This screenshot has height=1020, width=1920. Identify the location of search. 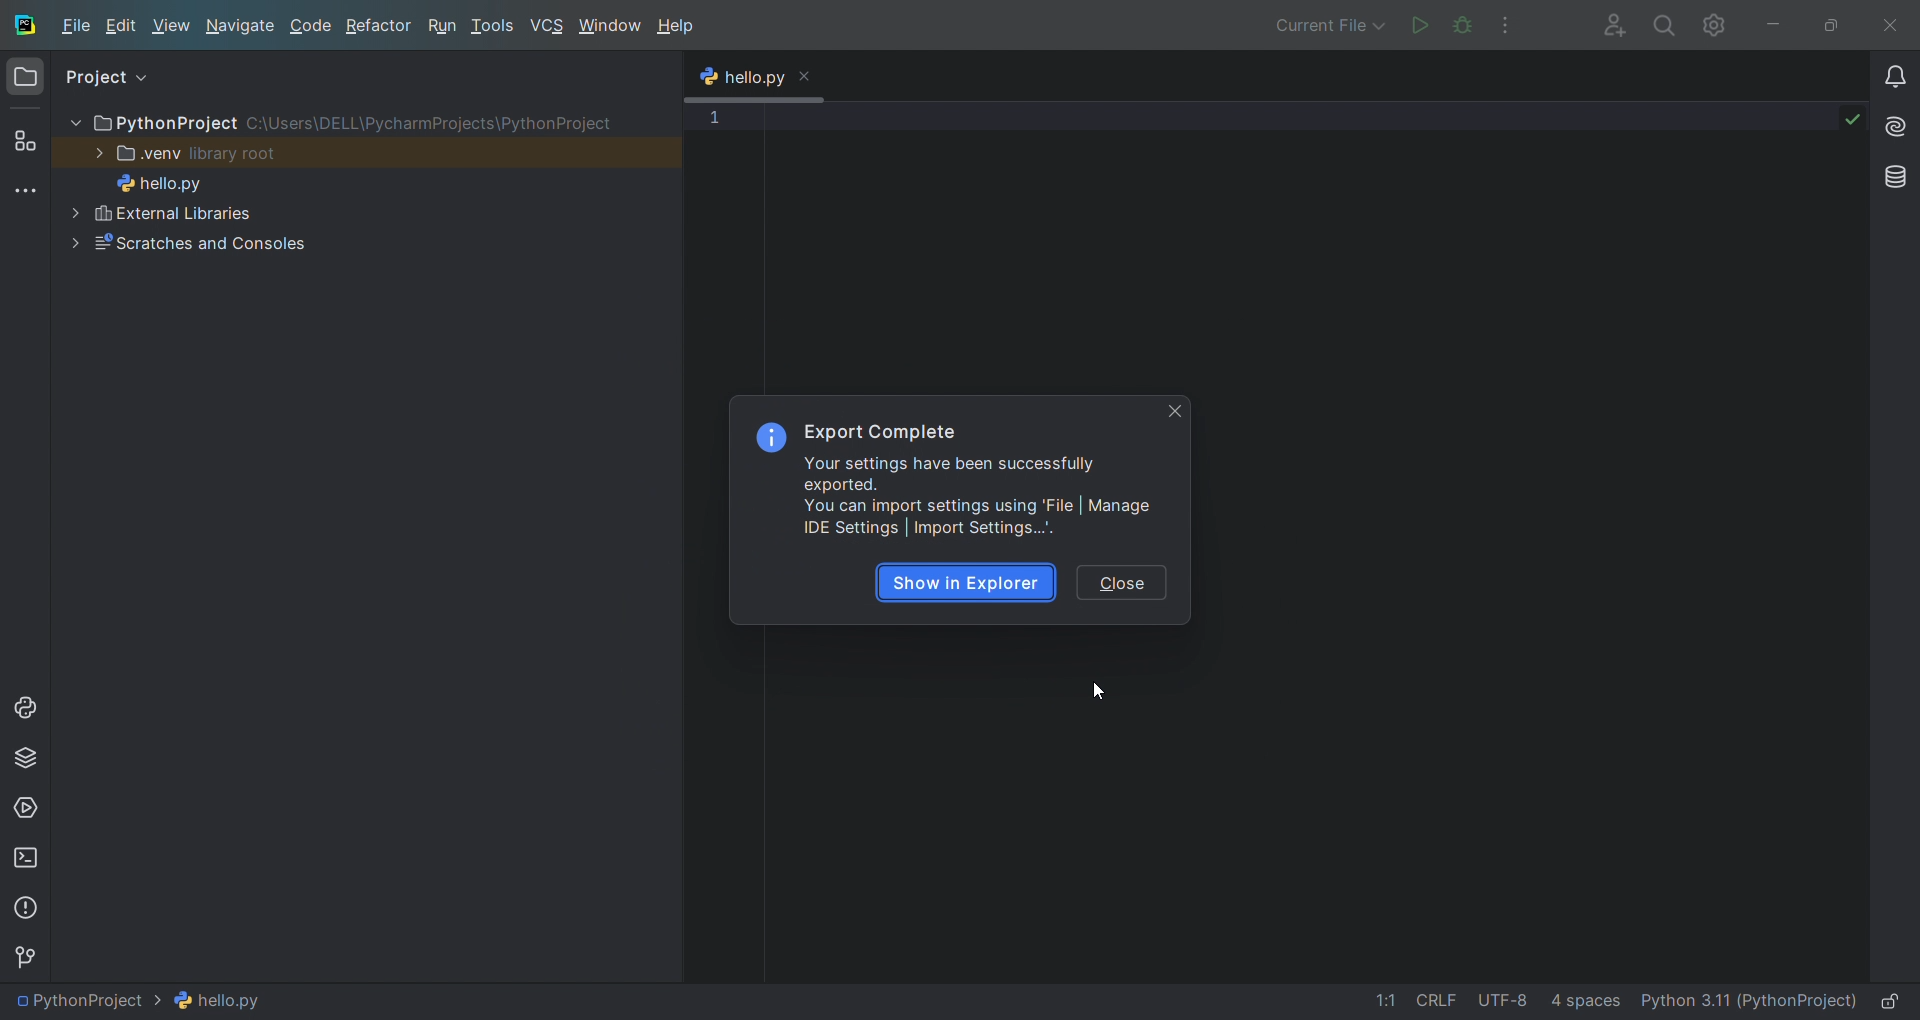
(1662, 24).